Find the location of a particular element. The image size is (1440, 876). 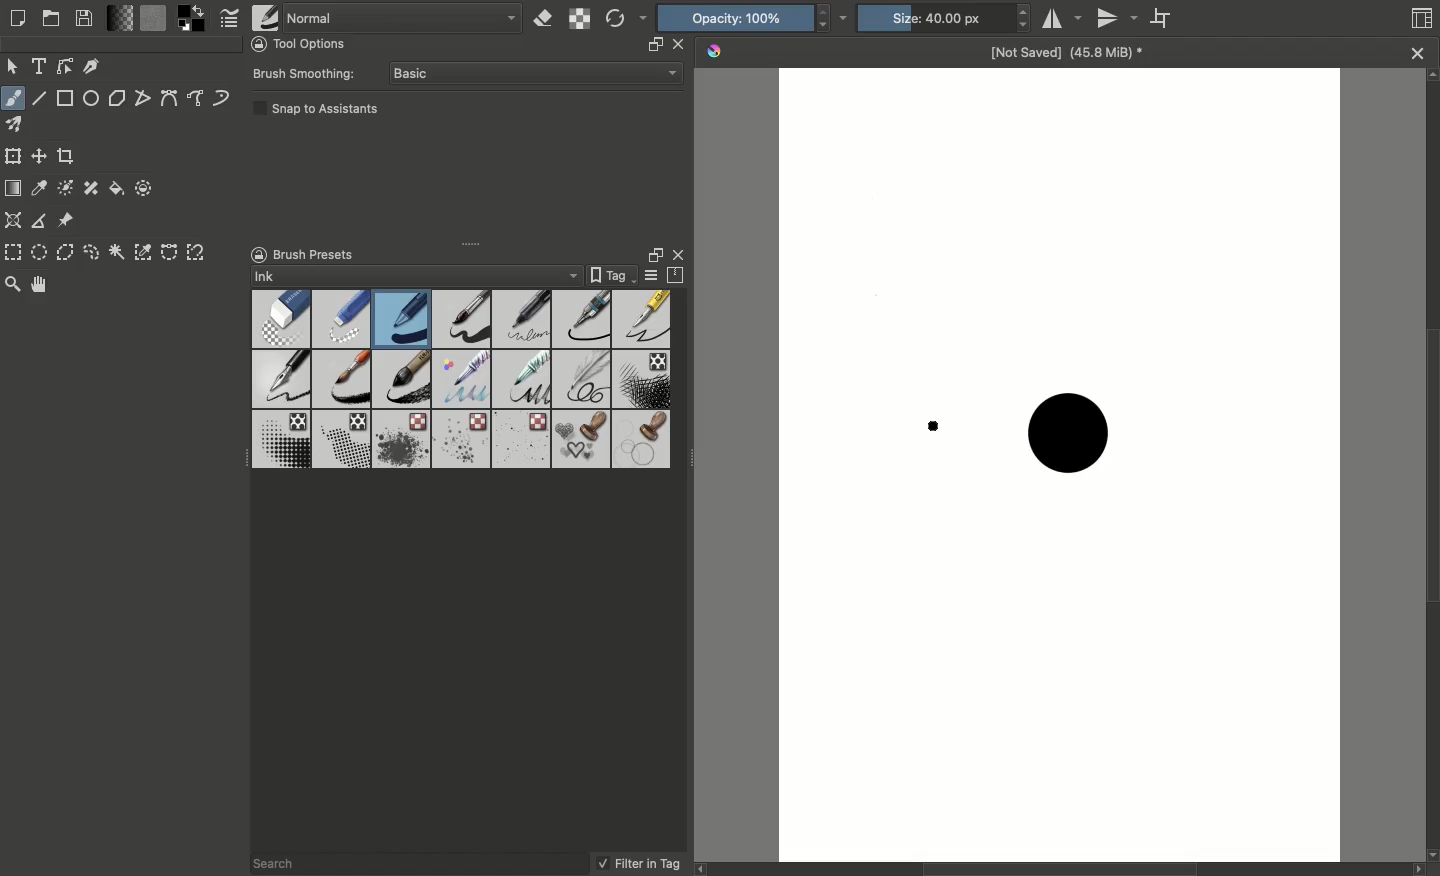

close is located at coordinates (678, 45).